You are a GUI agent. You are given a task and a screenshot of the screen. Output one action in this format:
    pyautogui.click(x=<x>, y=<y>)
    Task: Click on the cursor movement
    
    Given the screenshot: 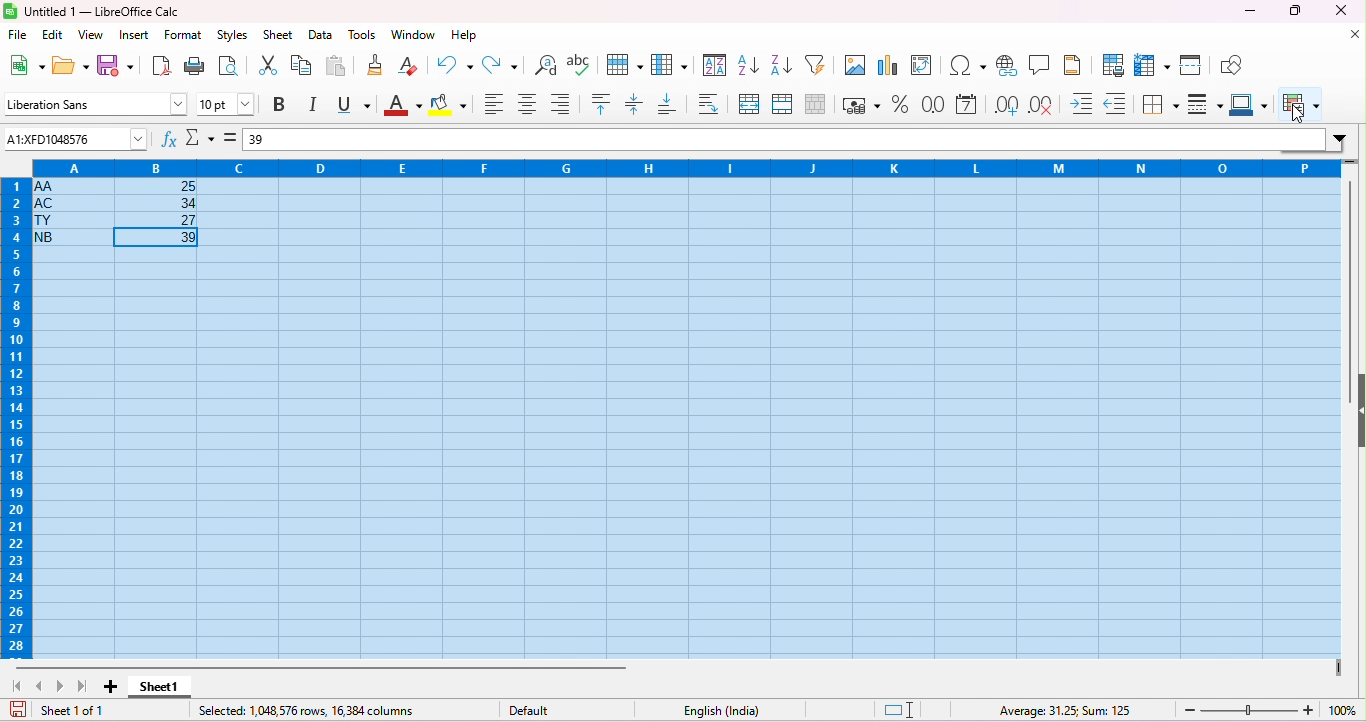 What is the action you would take?
    pyautogui.click(x=1302, y=114)
    